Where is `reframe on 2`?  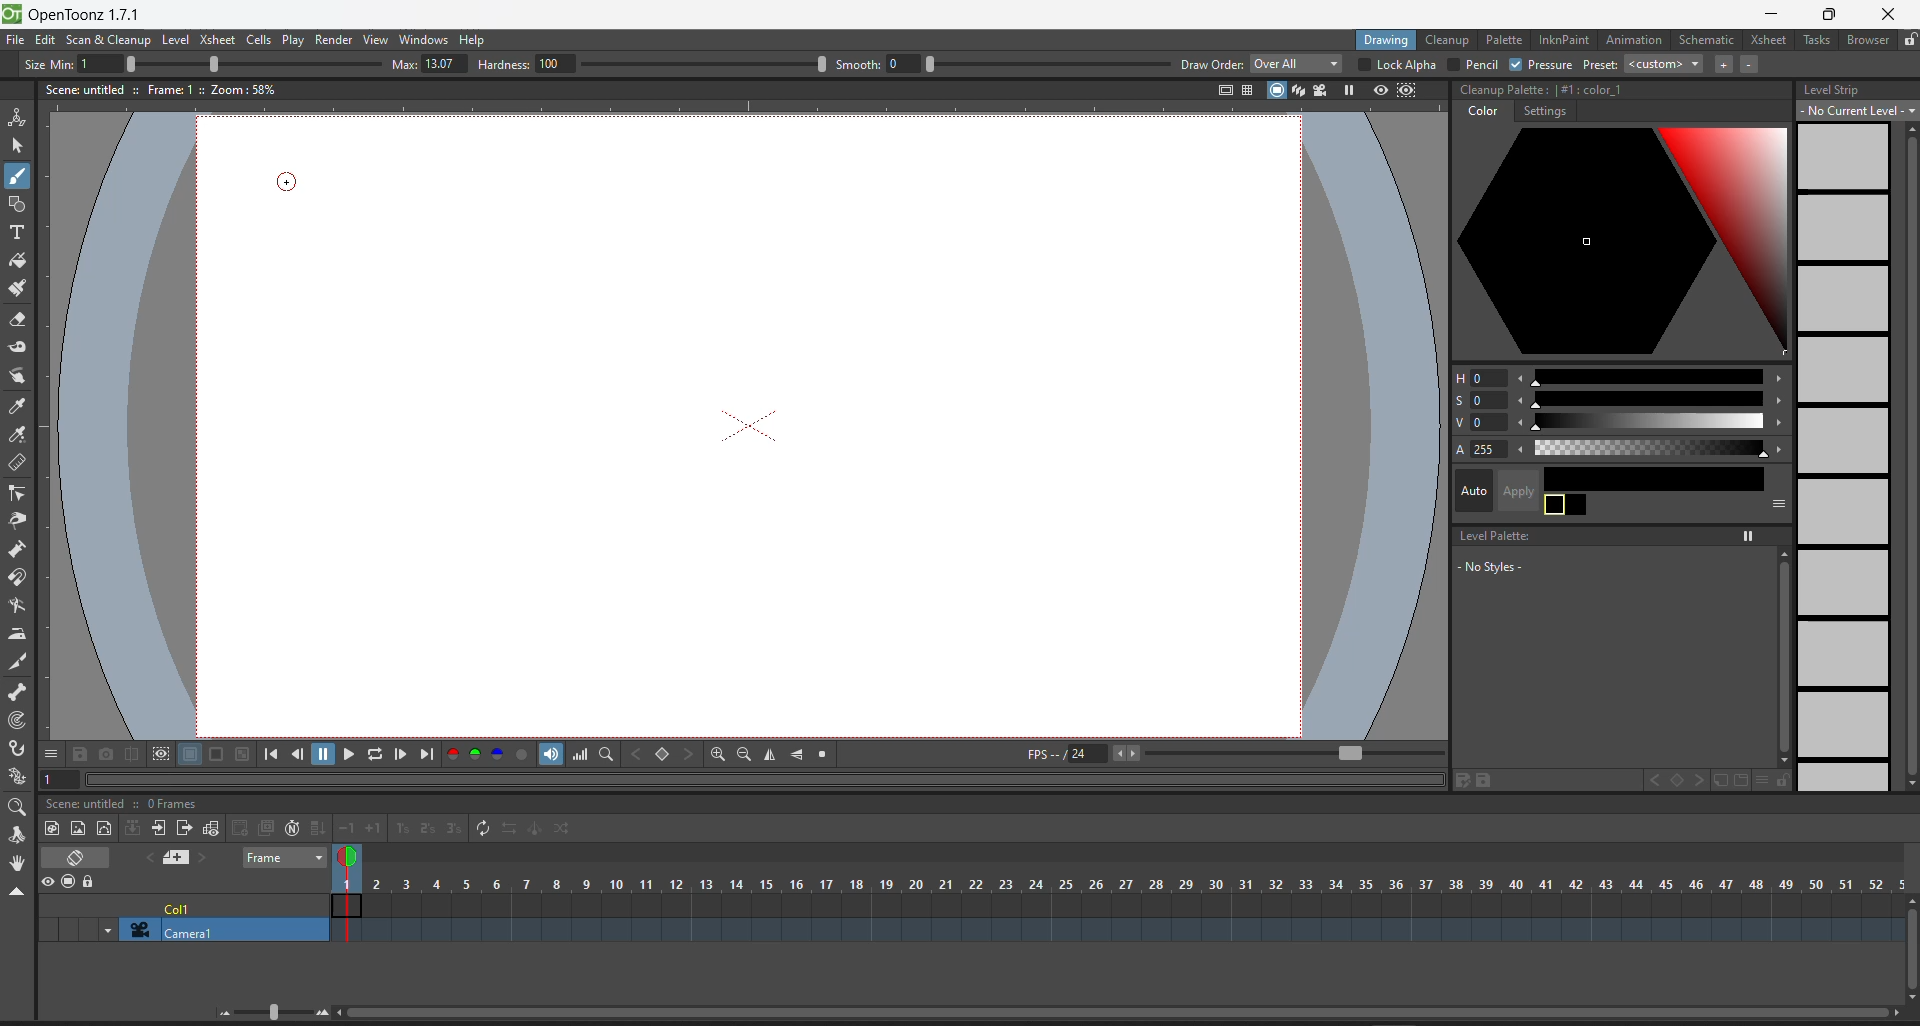 reframe on 2 is located at coordinates (426, 829).